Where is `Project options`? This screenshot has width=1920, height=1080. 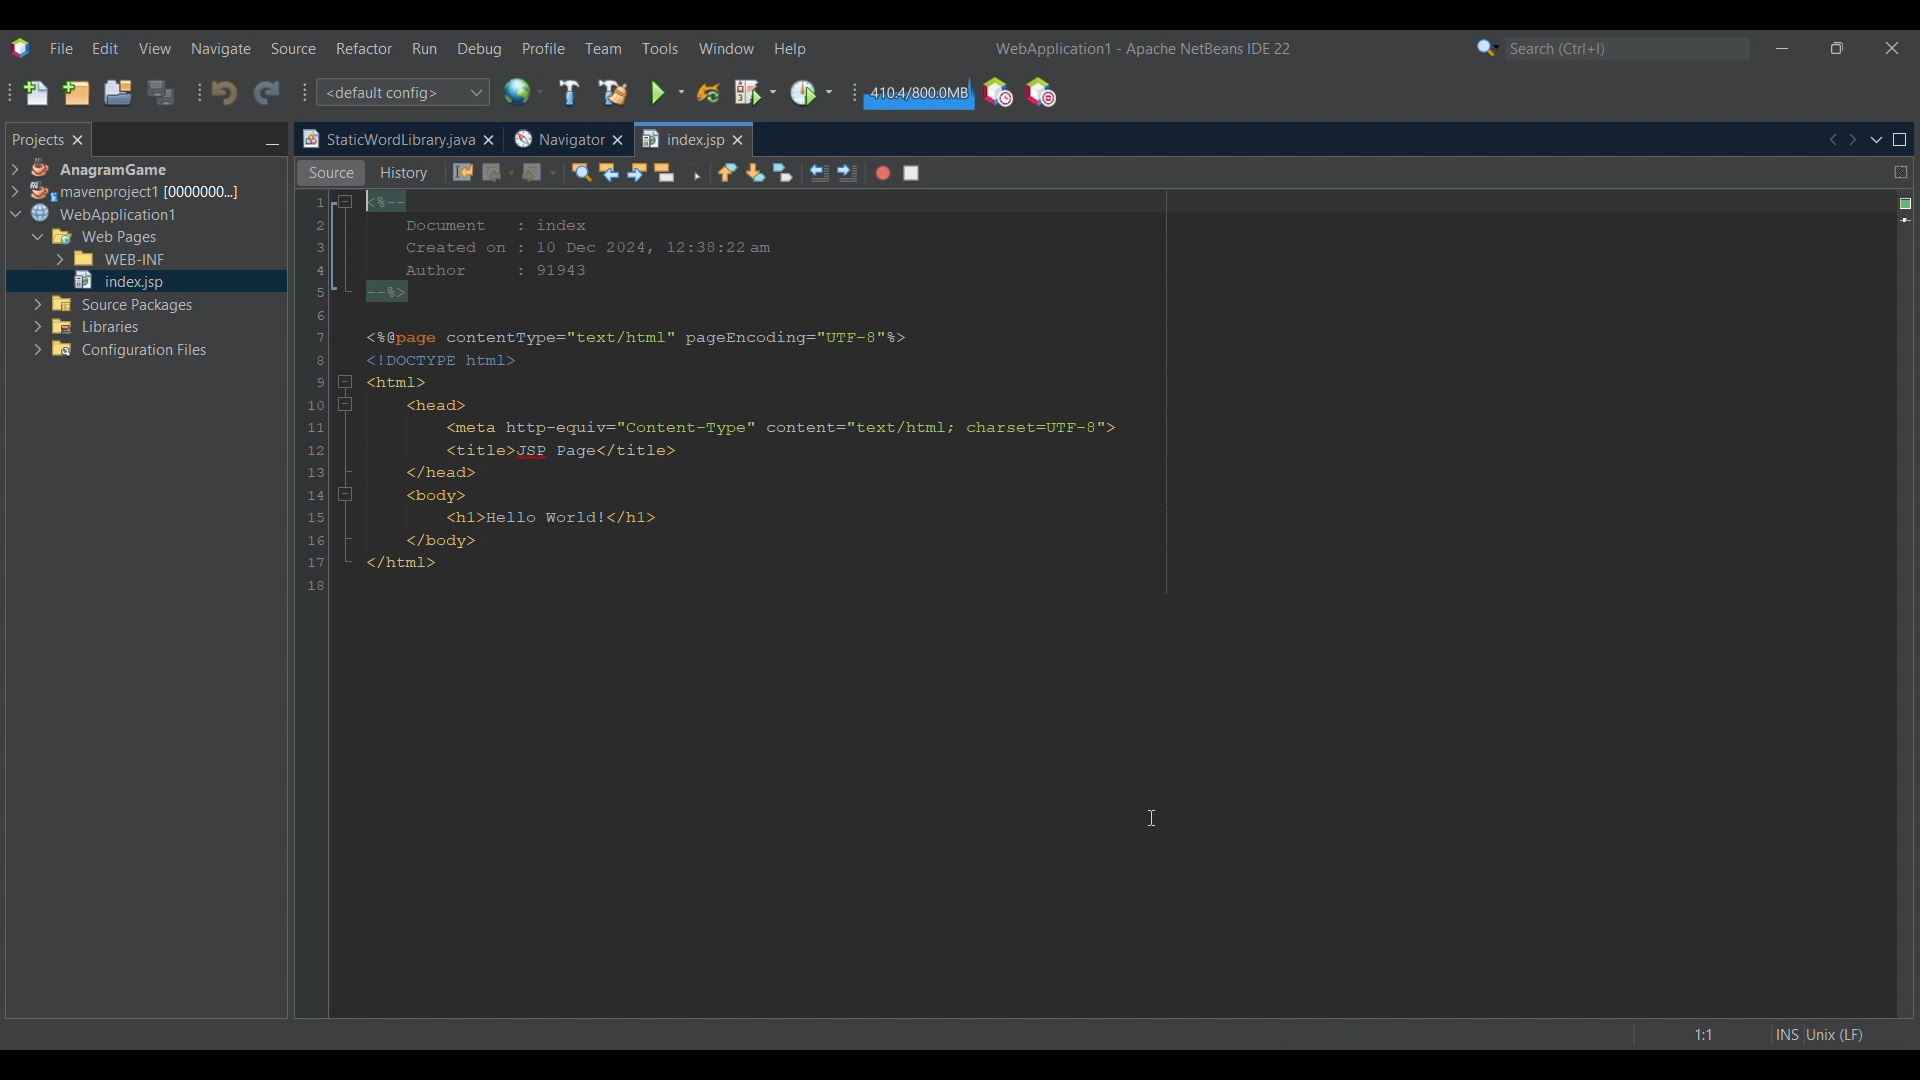
Project options is located at coordinates (136, 178).